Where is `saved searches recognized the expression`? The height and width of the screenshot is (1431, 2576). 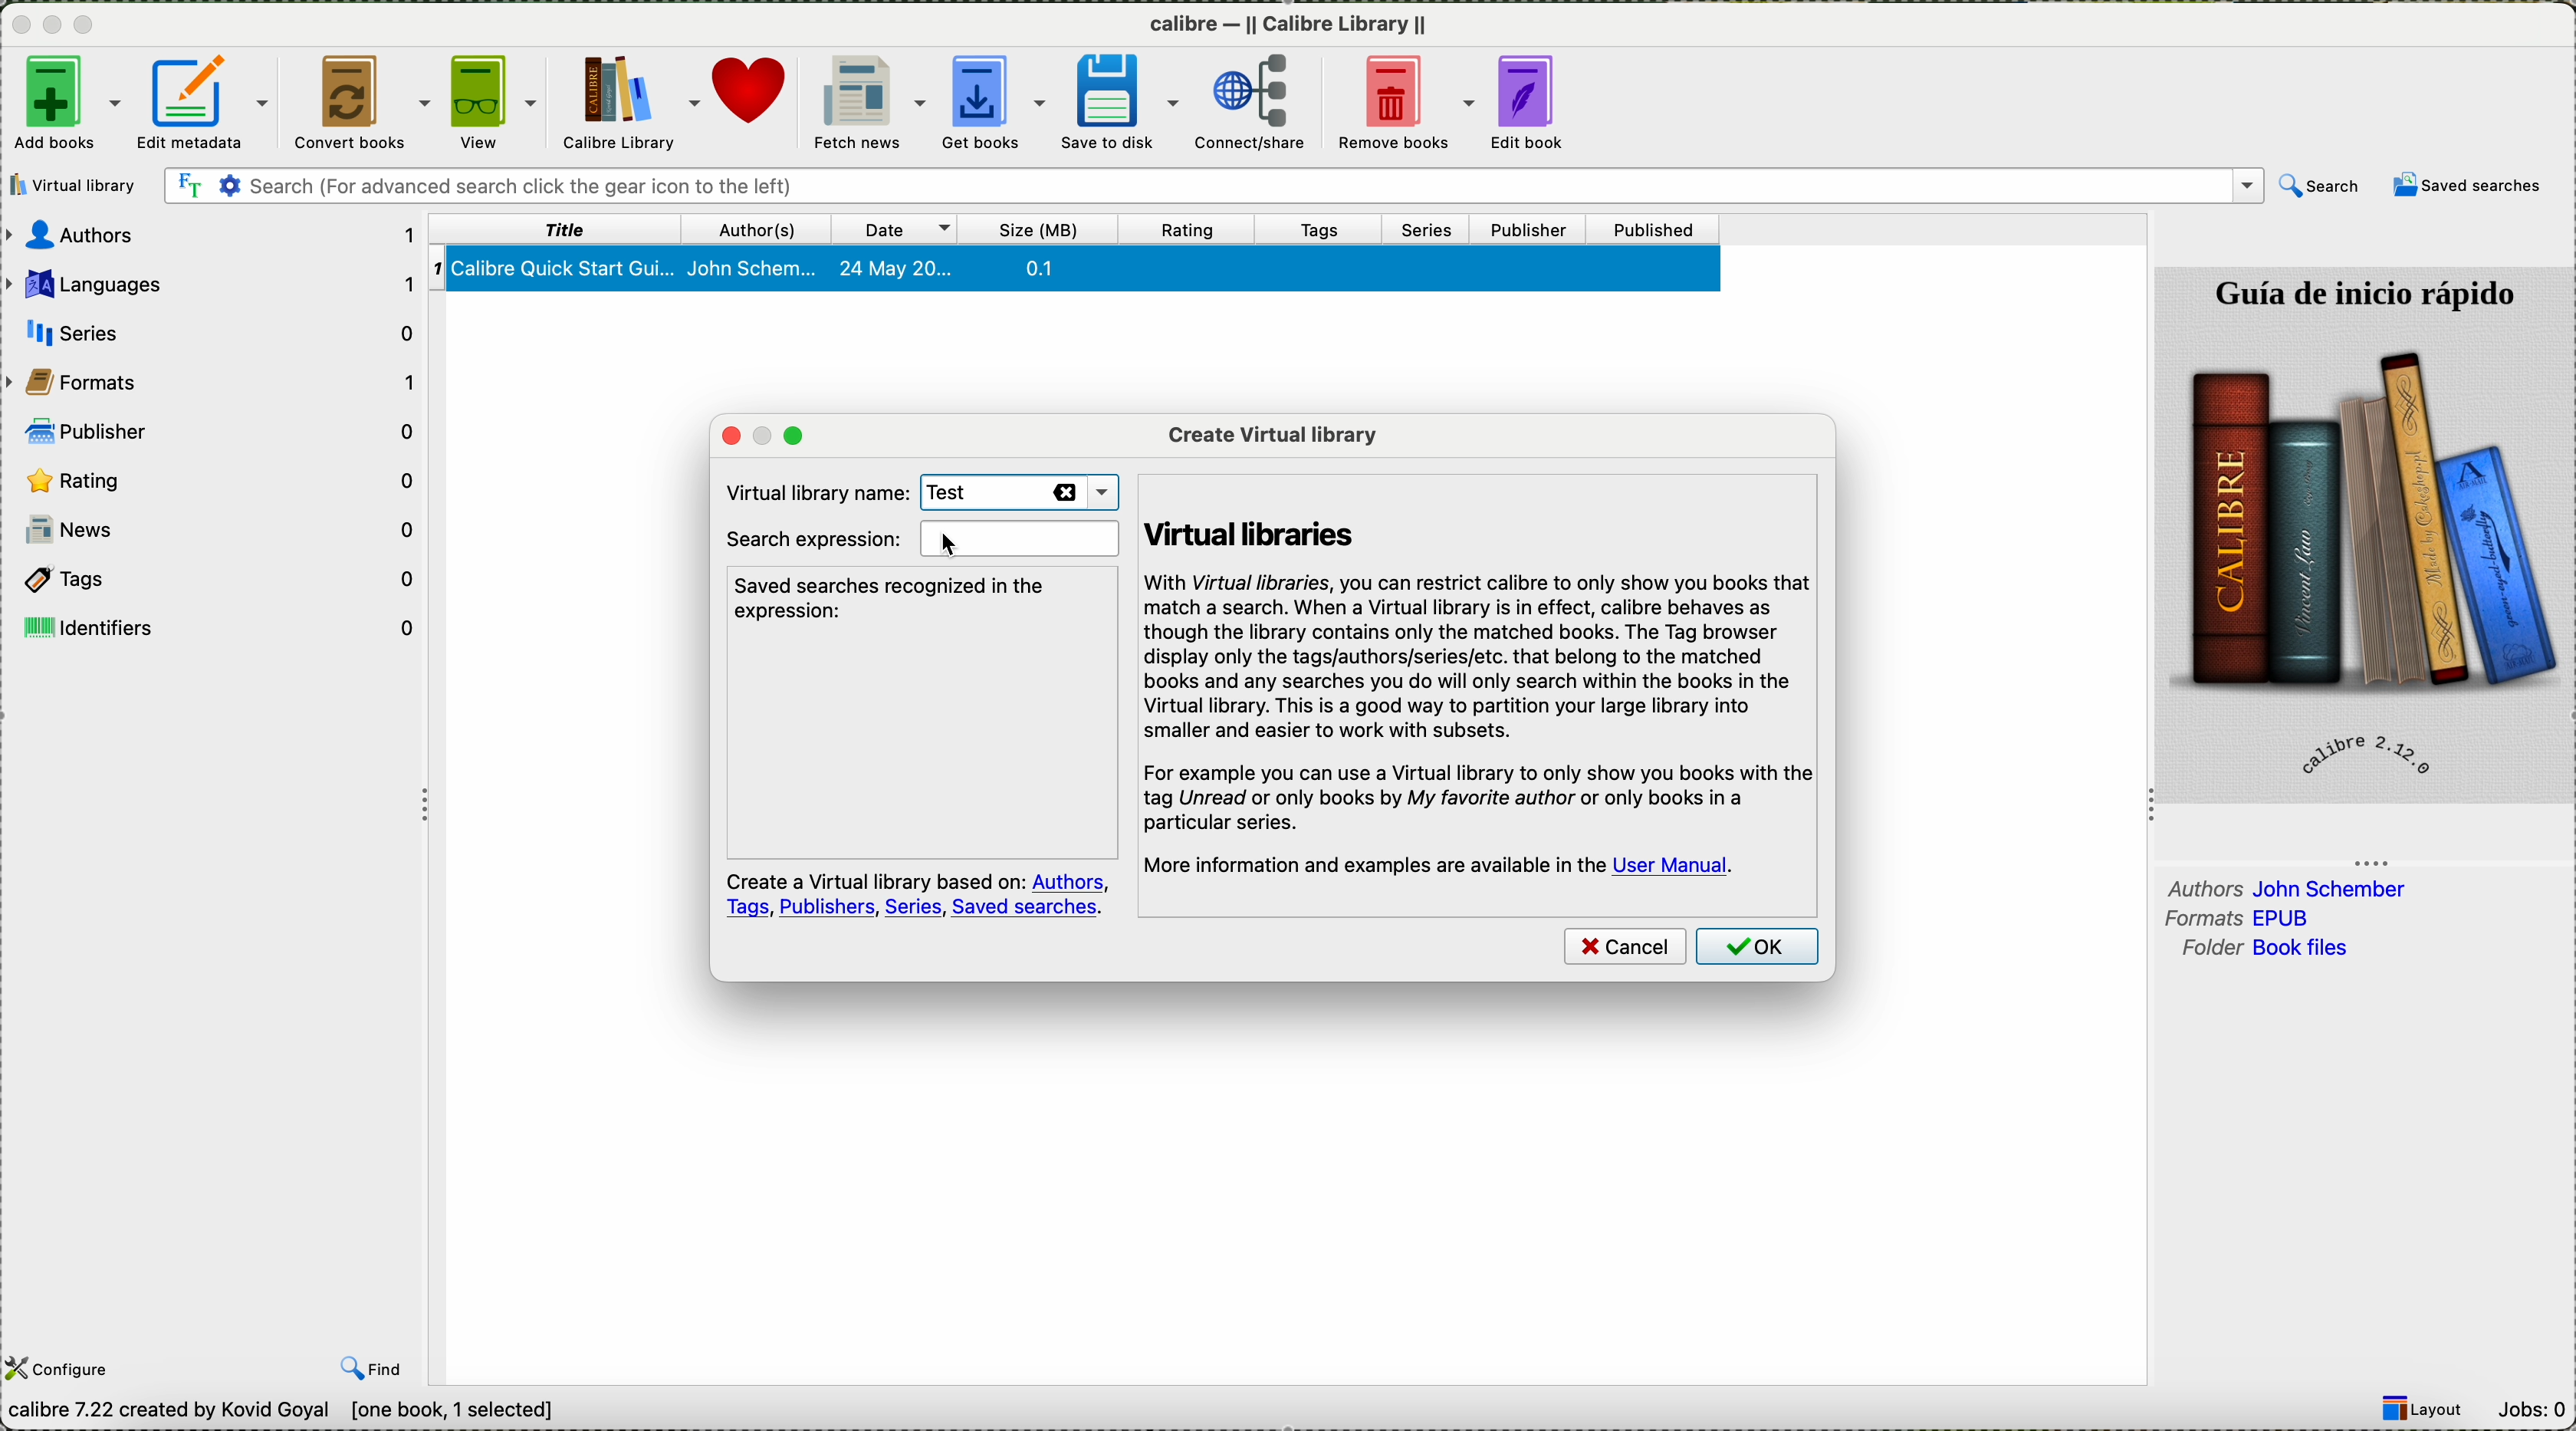 saved searches recognized the expression is located at coordinates (897, 598).